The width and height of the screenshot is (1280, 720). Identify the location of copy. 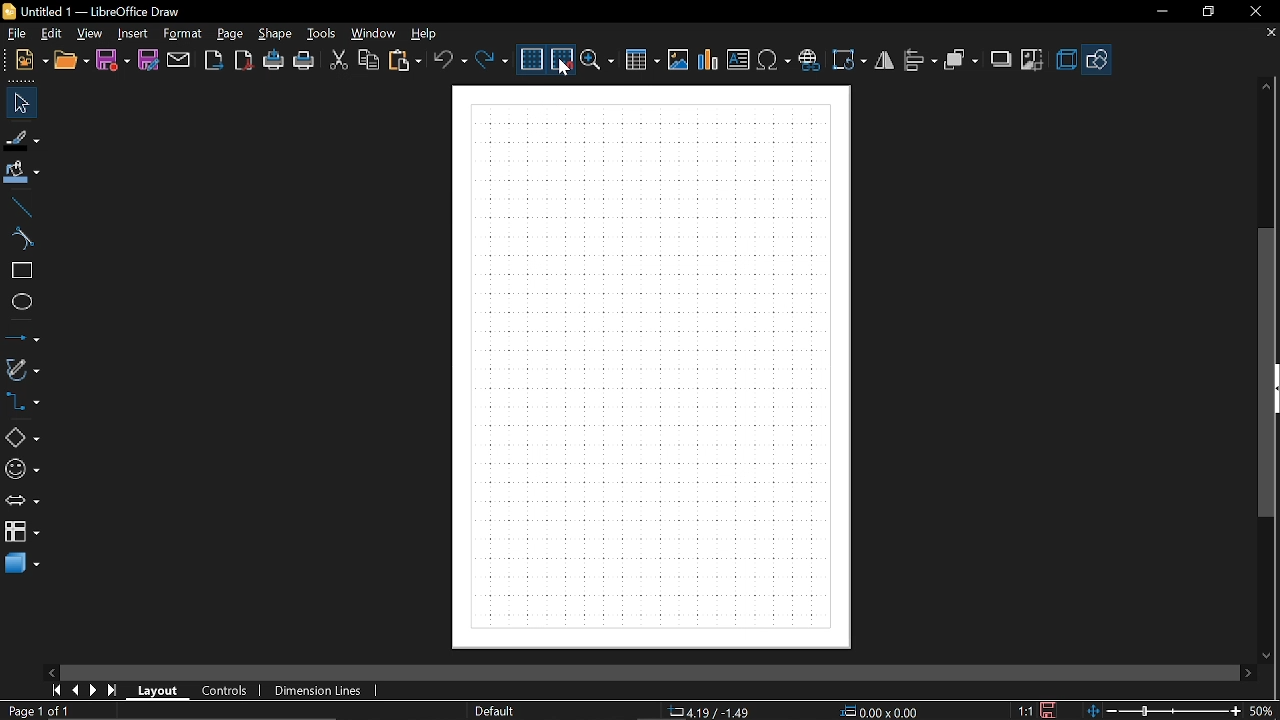
(368, 62).